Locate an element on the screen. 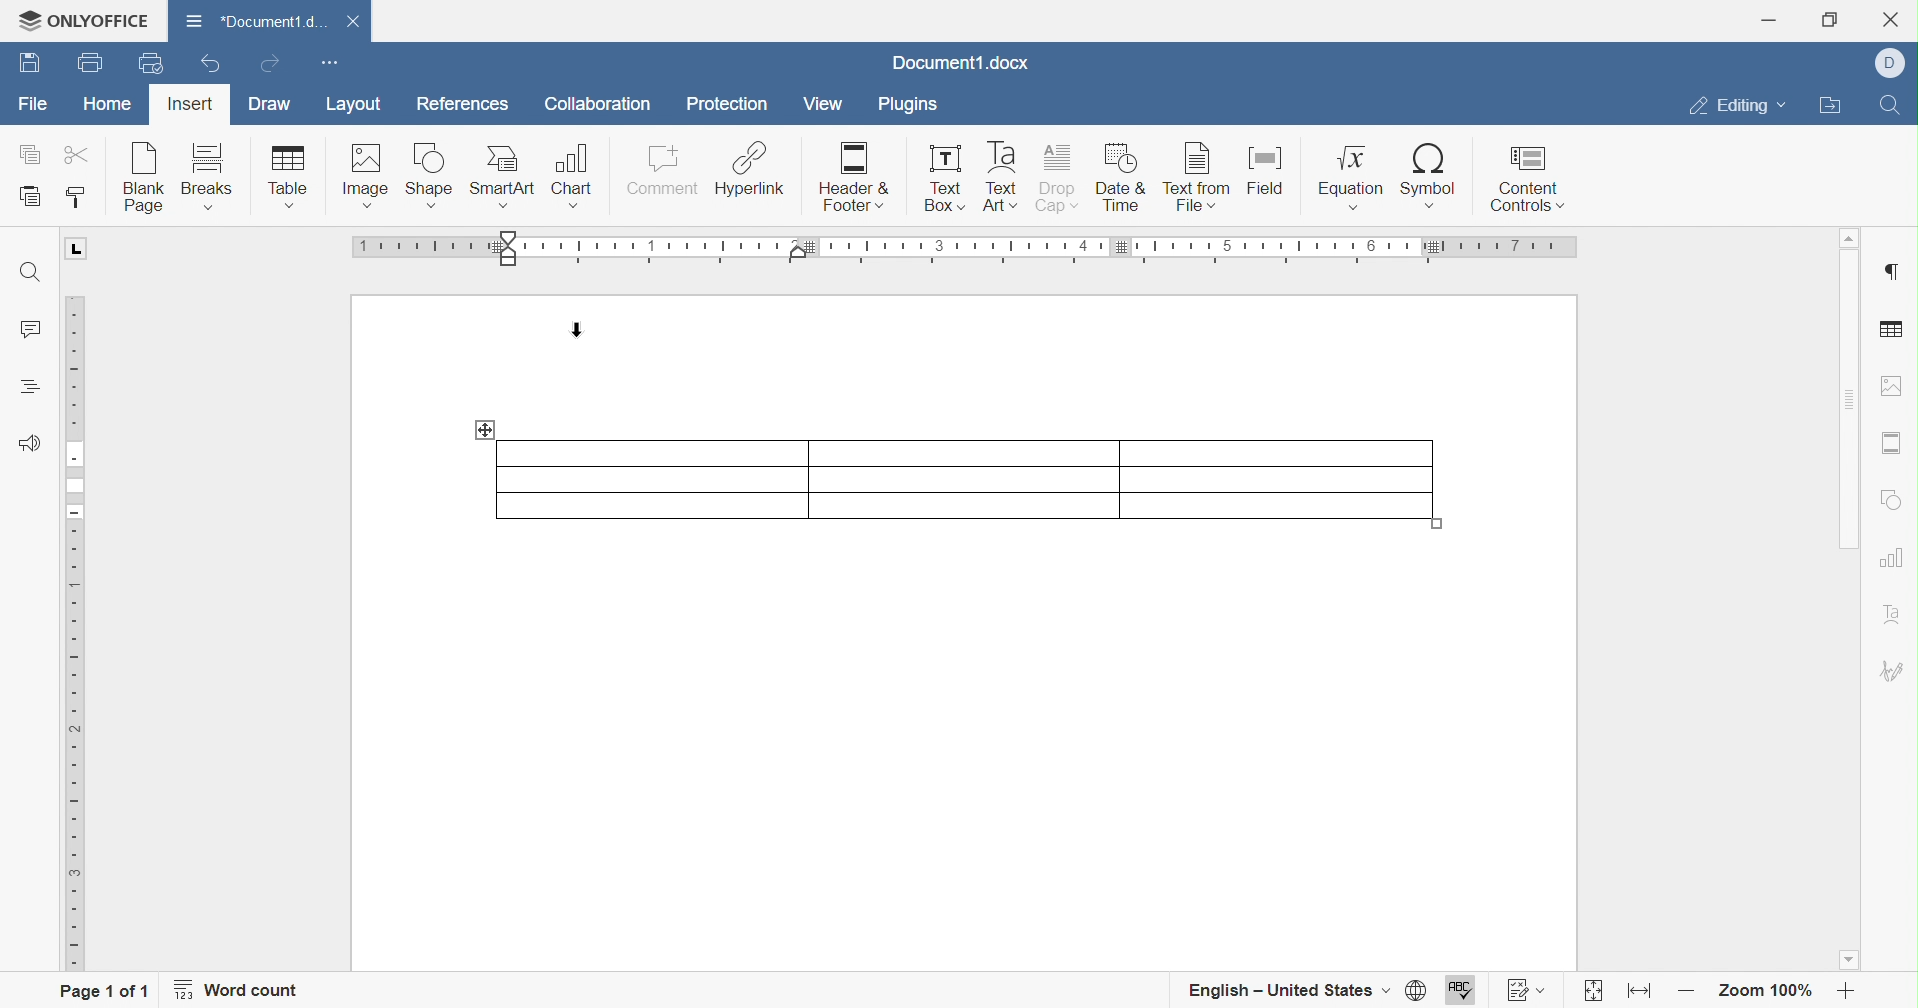 The height and width of the screenshot is (1008, 1918). Comments is located at coordinates (33, 327).